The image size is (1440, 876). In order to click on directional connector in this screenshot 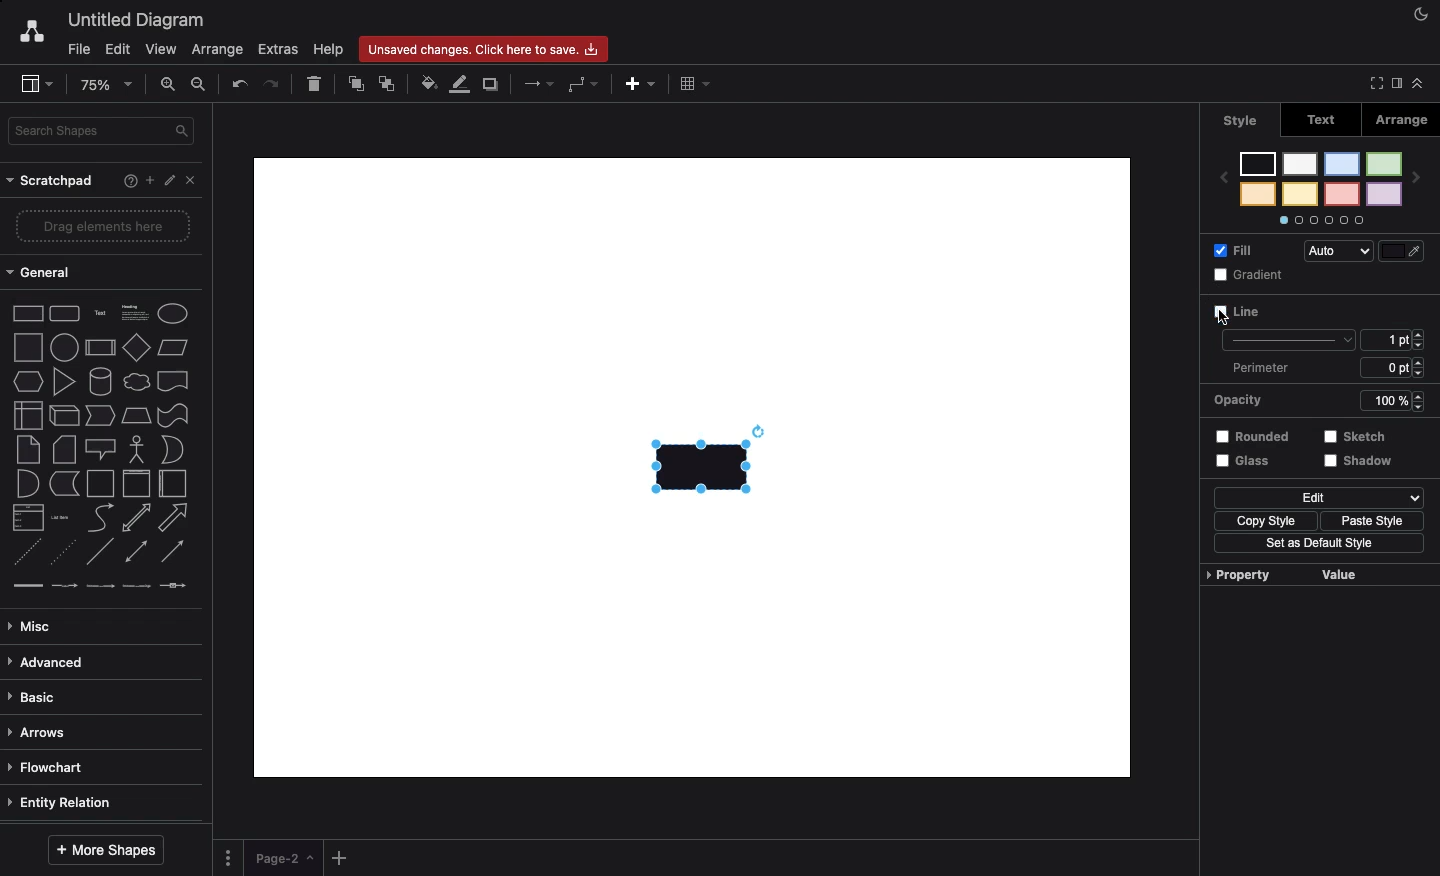, I will do `click(173, 550)`.